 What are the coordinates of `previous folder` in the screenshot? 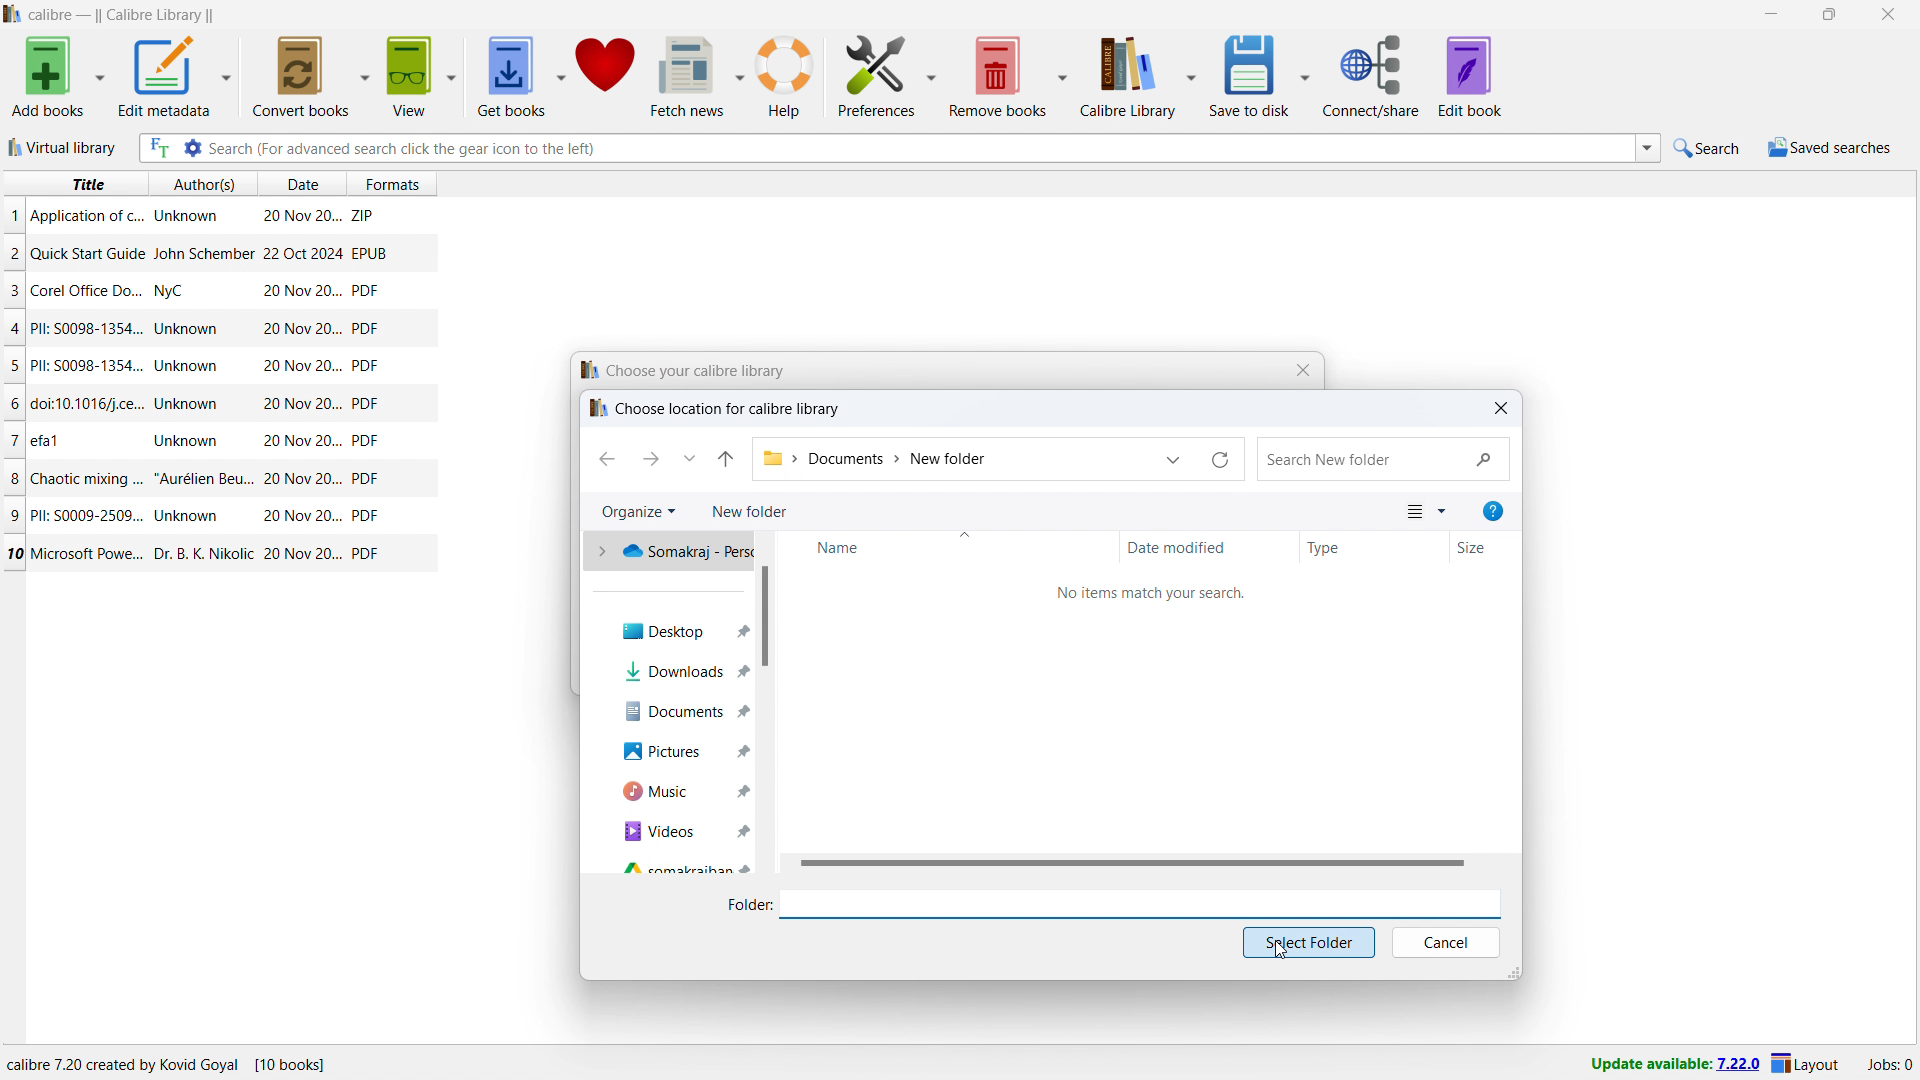 It's located at (606, 459).